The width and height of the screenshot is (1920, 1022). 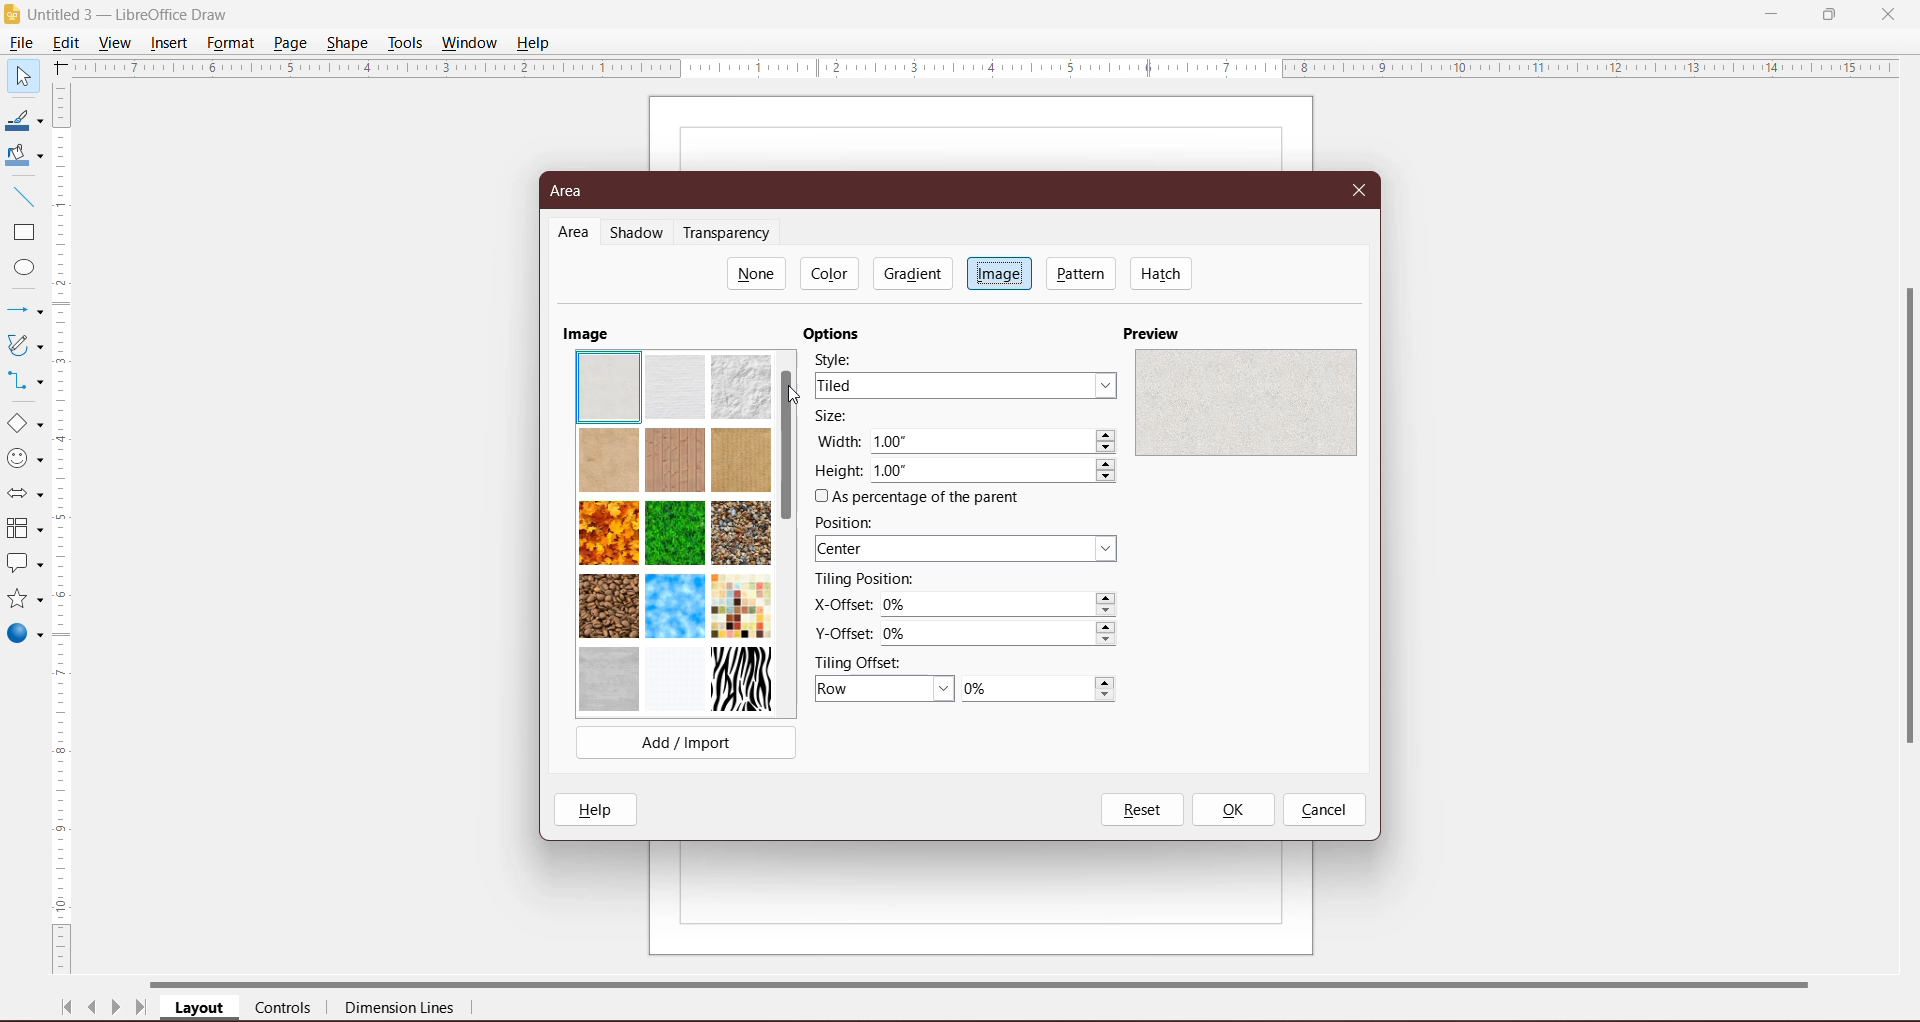 I want to click on Cursor, so click(x=796, y=397).